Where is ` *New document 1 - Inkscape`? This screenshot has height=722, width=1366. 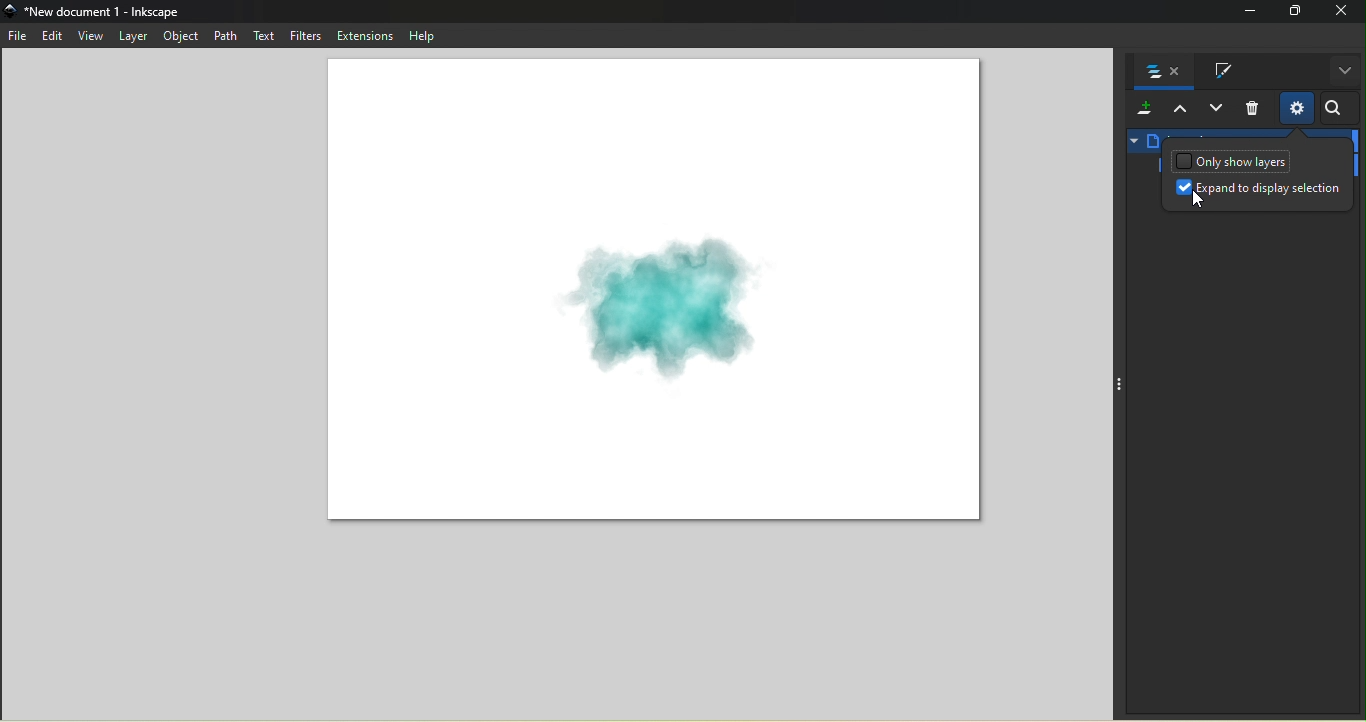
 *New document 1 - Inkscape is located at coordinates (105, 11).